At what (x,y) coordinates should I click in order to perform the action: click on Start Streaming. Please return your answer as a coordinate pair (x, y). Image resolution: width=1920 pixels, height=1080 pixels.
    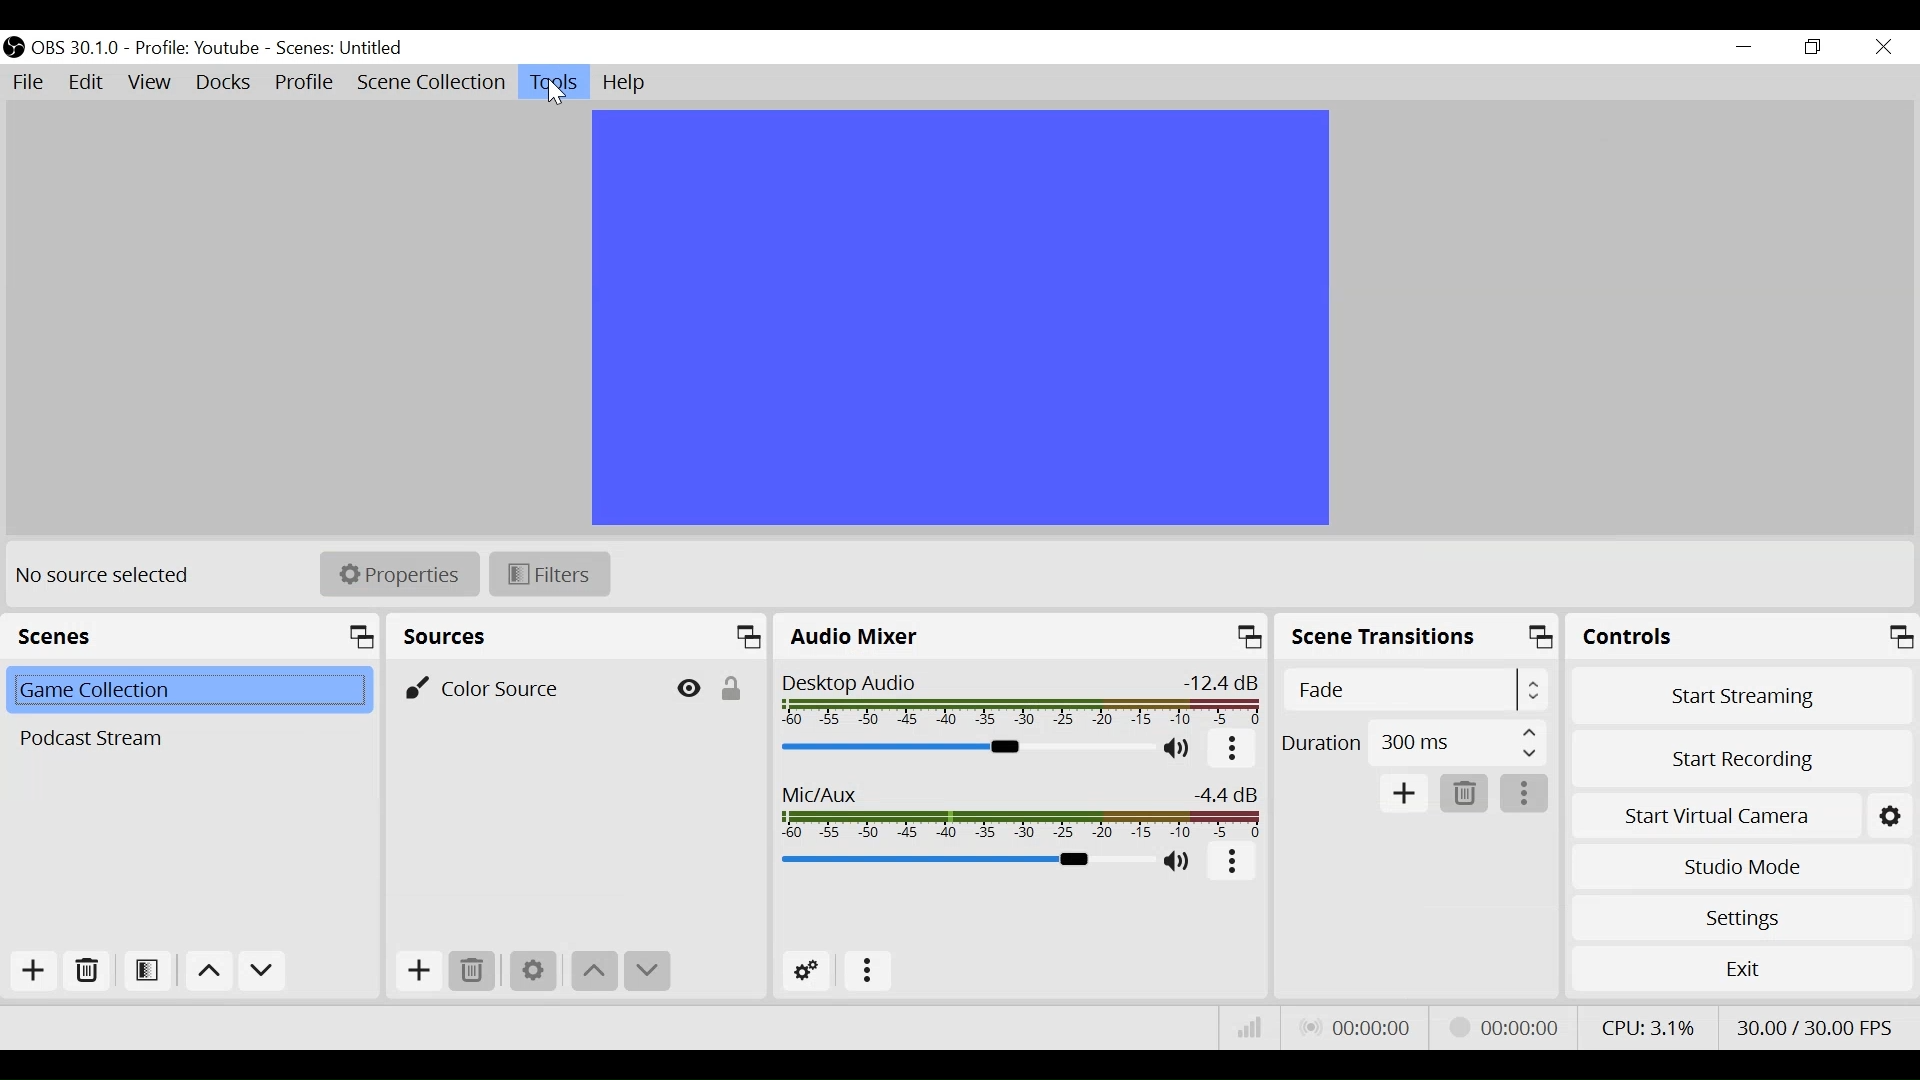
    Looking at the image, I should click on (1737, 693).